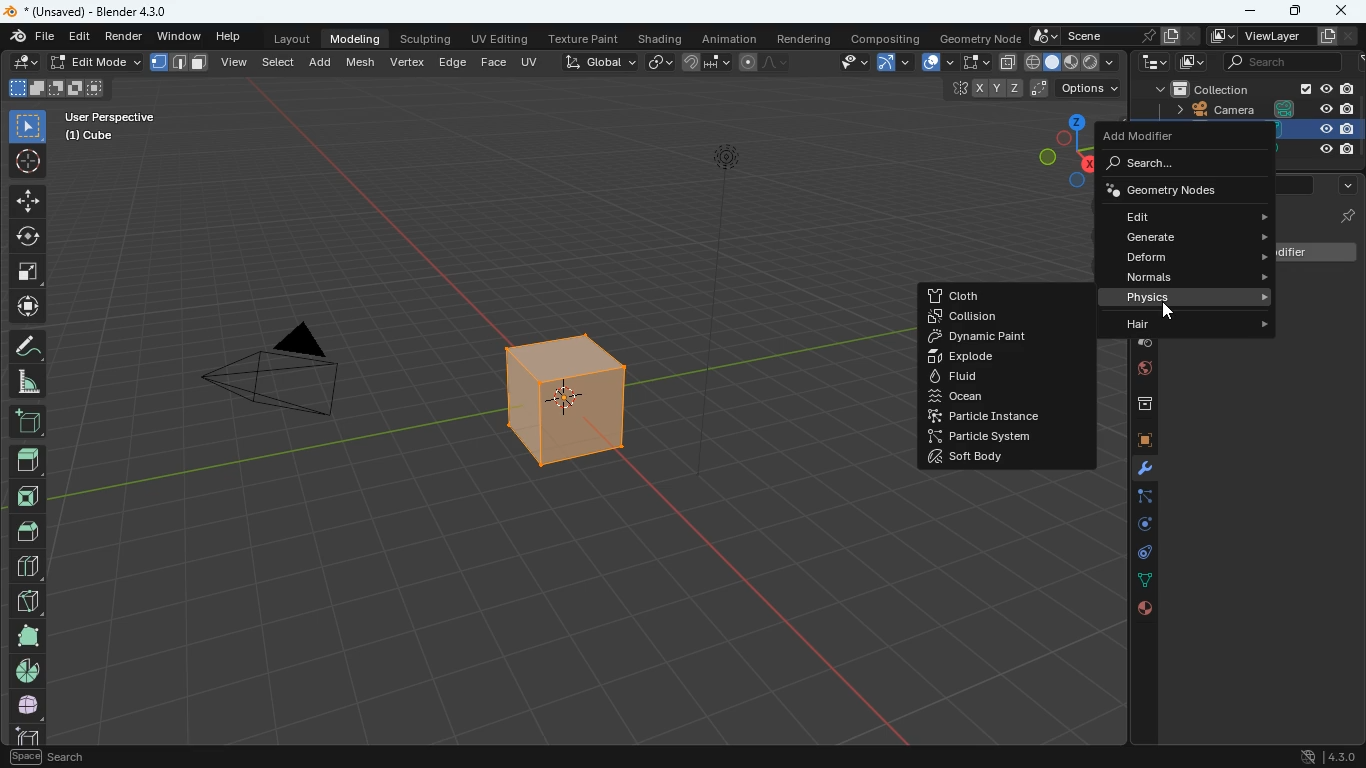 The width and height of the screenshot is (1366, 768). What do you see at coordinates (532, 61) in the screenshot?
I see `uv` at bounding box center [532, 61].